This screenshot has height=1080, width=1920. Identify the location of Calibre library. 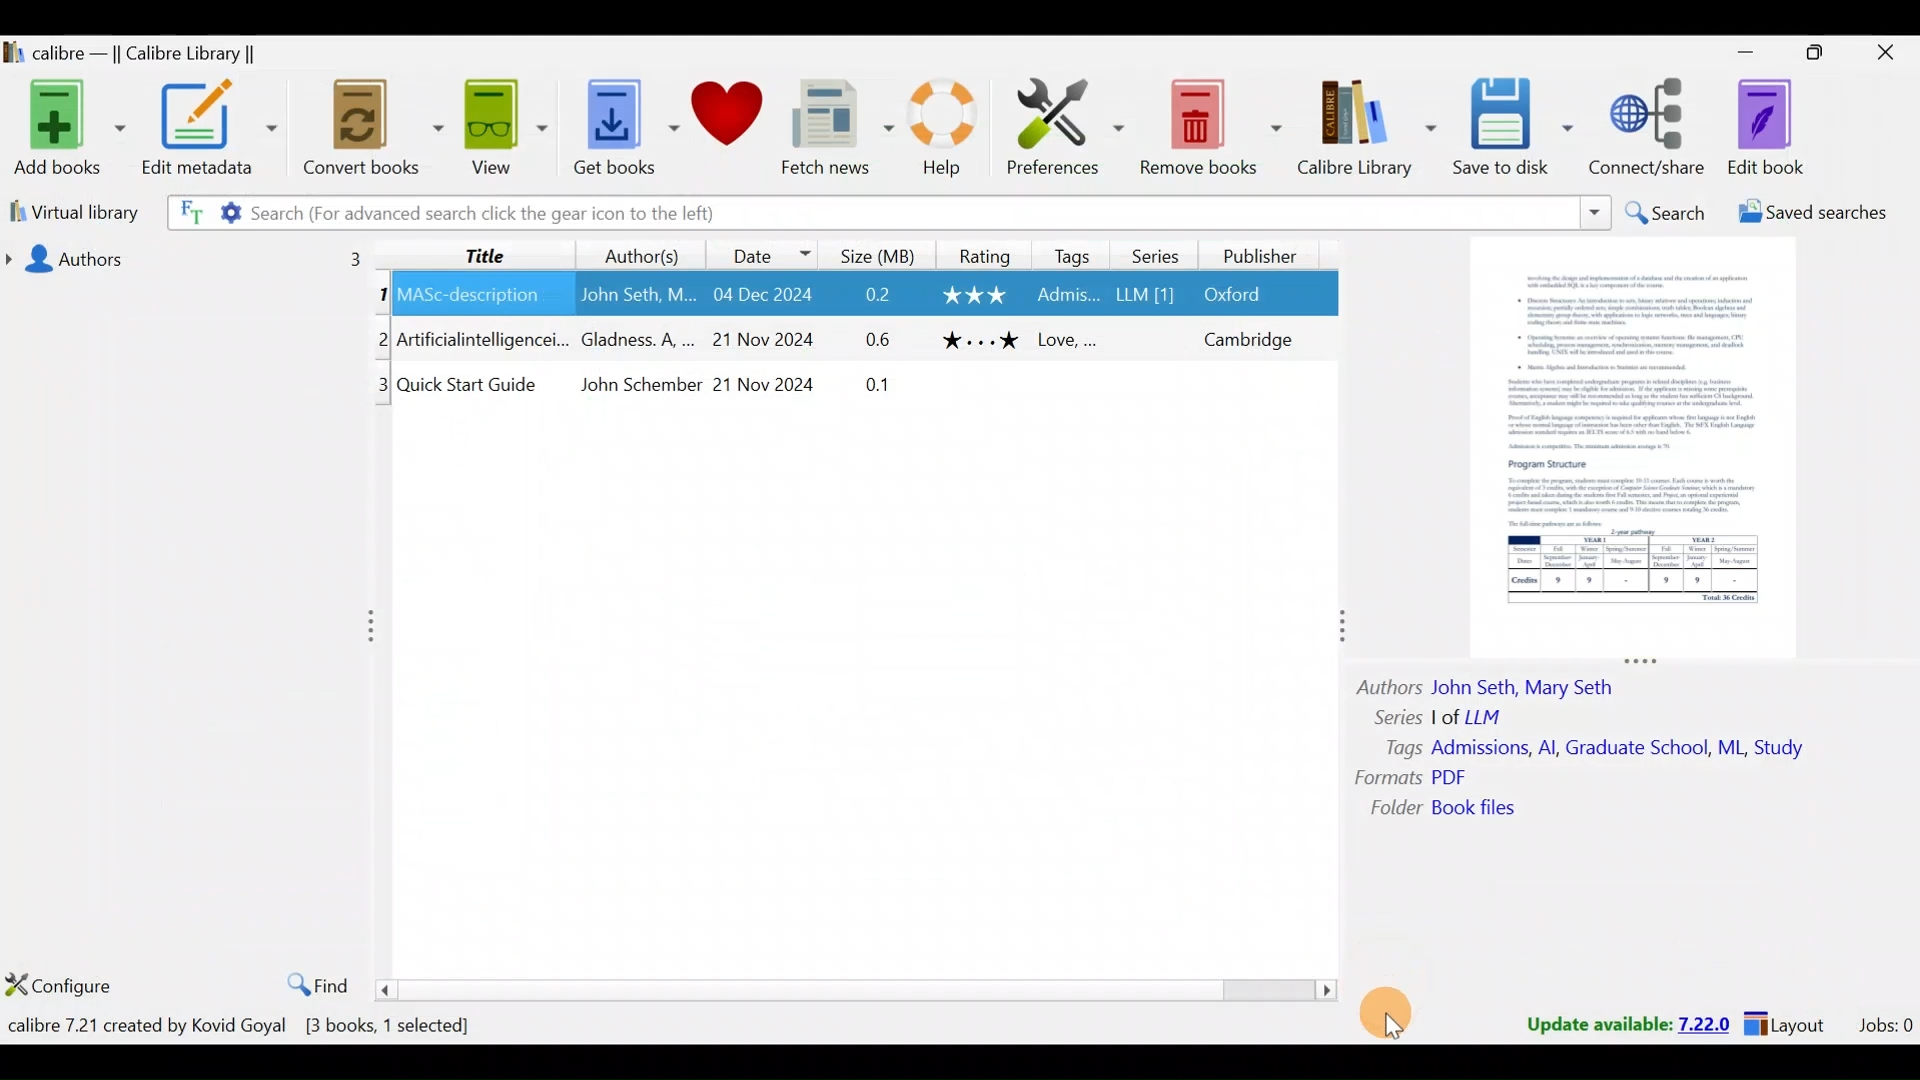
(1370, 129).